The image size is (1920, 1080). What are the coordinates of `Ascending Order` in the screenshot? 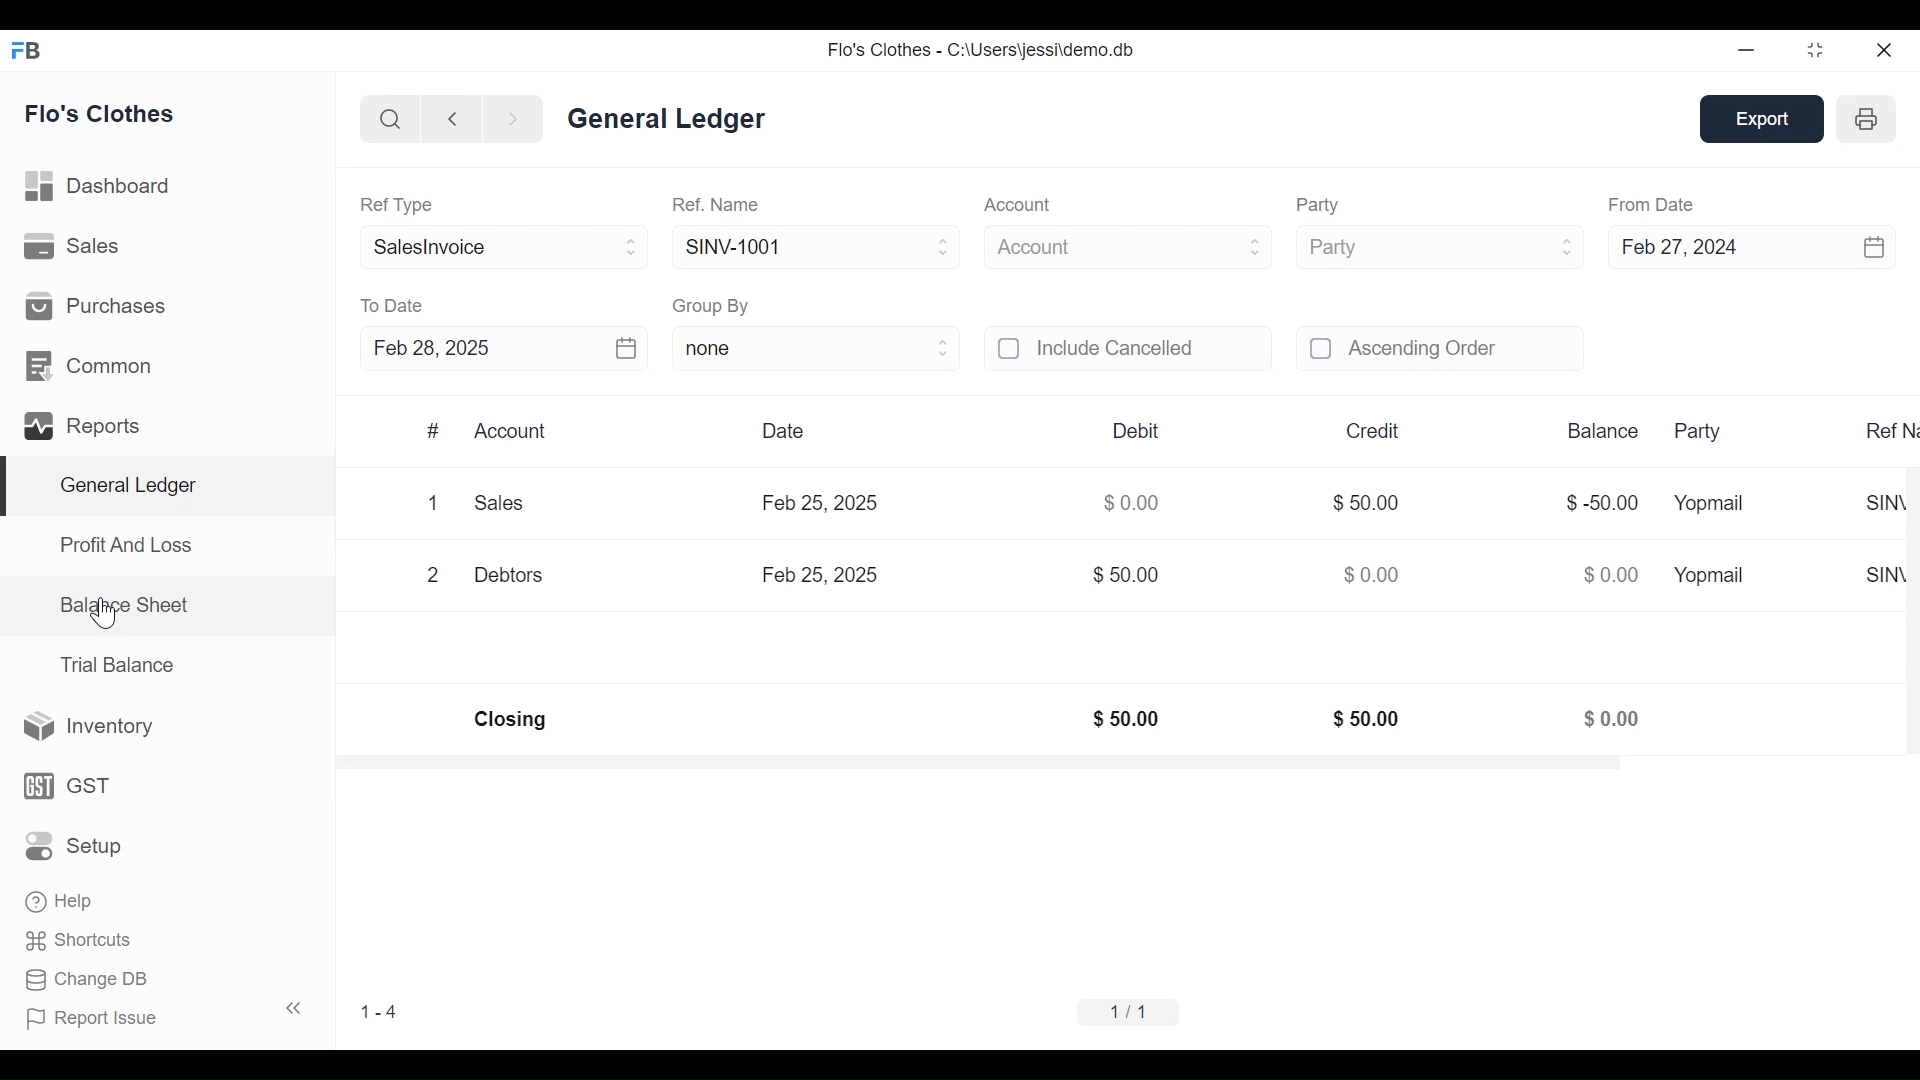 It's located at (1464, 349).